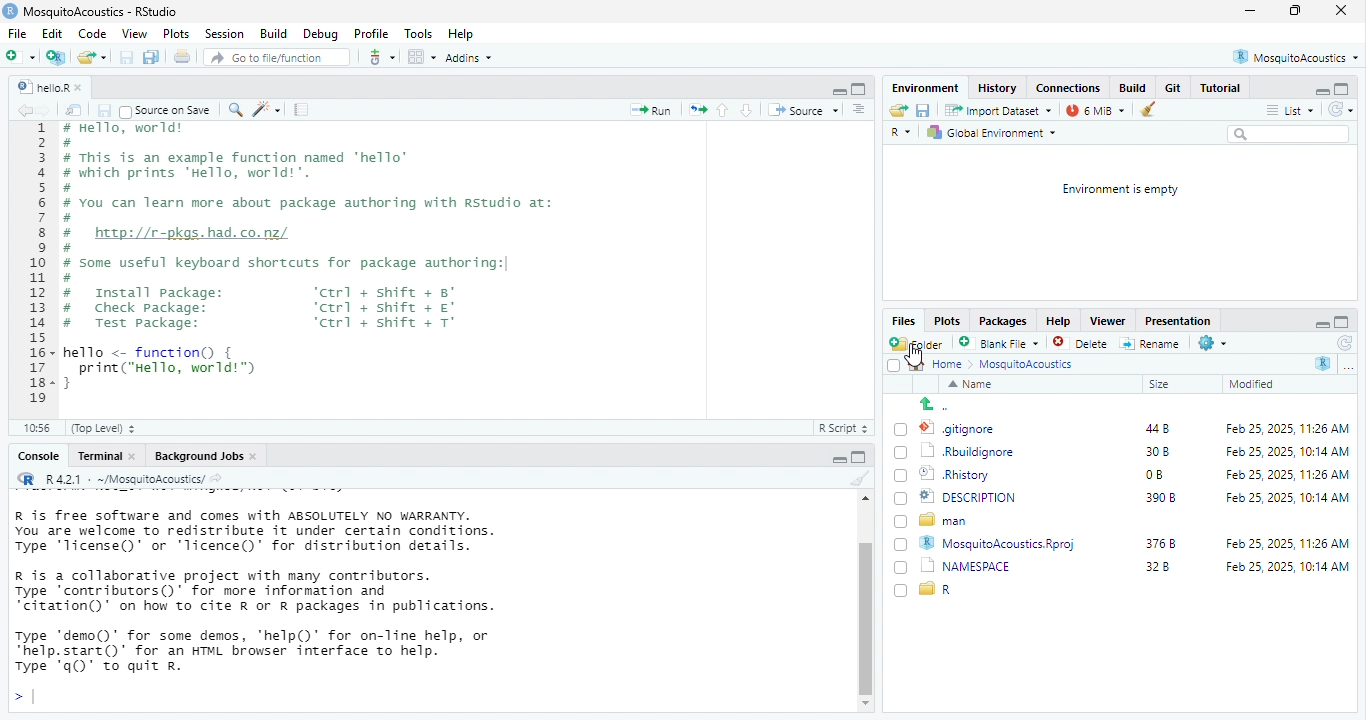 The height and width of the screenshot is (720, 1366). What do you see at coordinates (462, 35) in the screenshot?
I see `Help` at bounding box center [462, 35].